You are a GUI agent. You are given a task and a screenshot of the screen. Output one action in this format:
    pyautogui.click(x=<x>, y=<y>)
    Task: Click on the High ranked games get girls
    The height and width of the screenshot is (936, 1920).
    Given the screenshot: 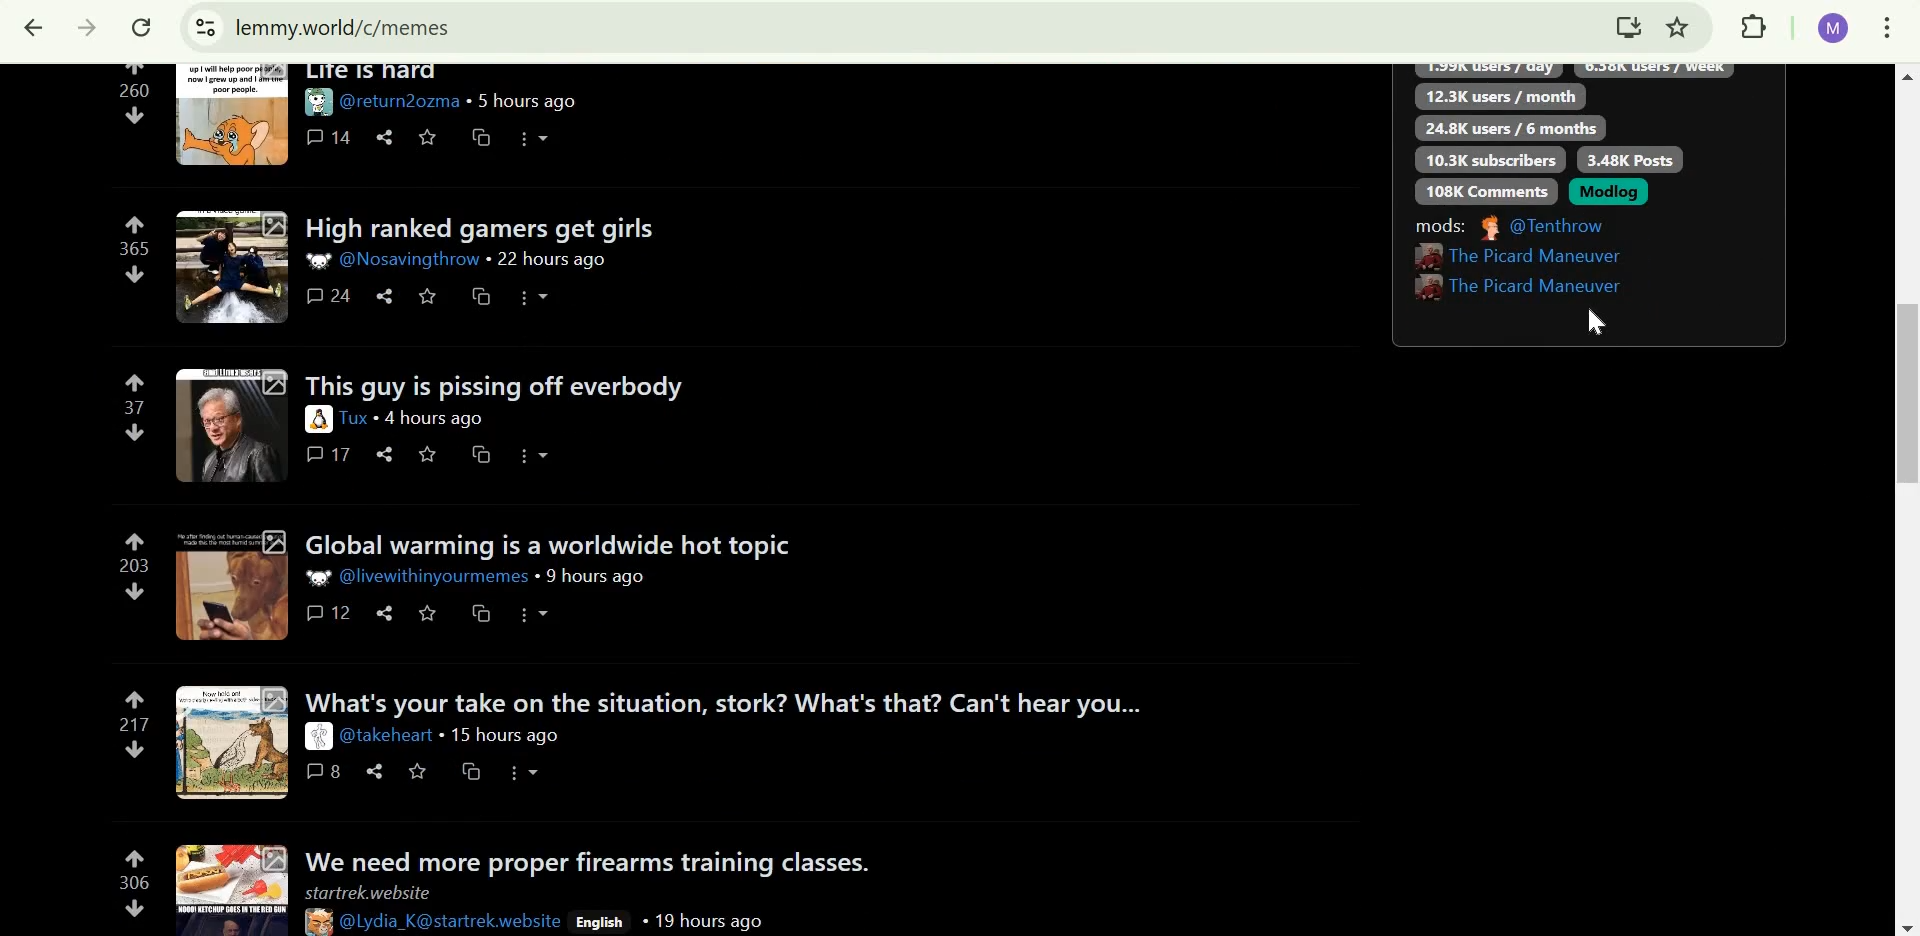 What is the action you would take?
    pyautogui.click(x=493, y=229)
    